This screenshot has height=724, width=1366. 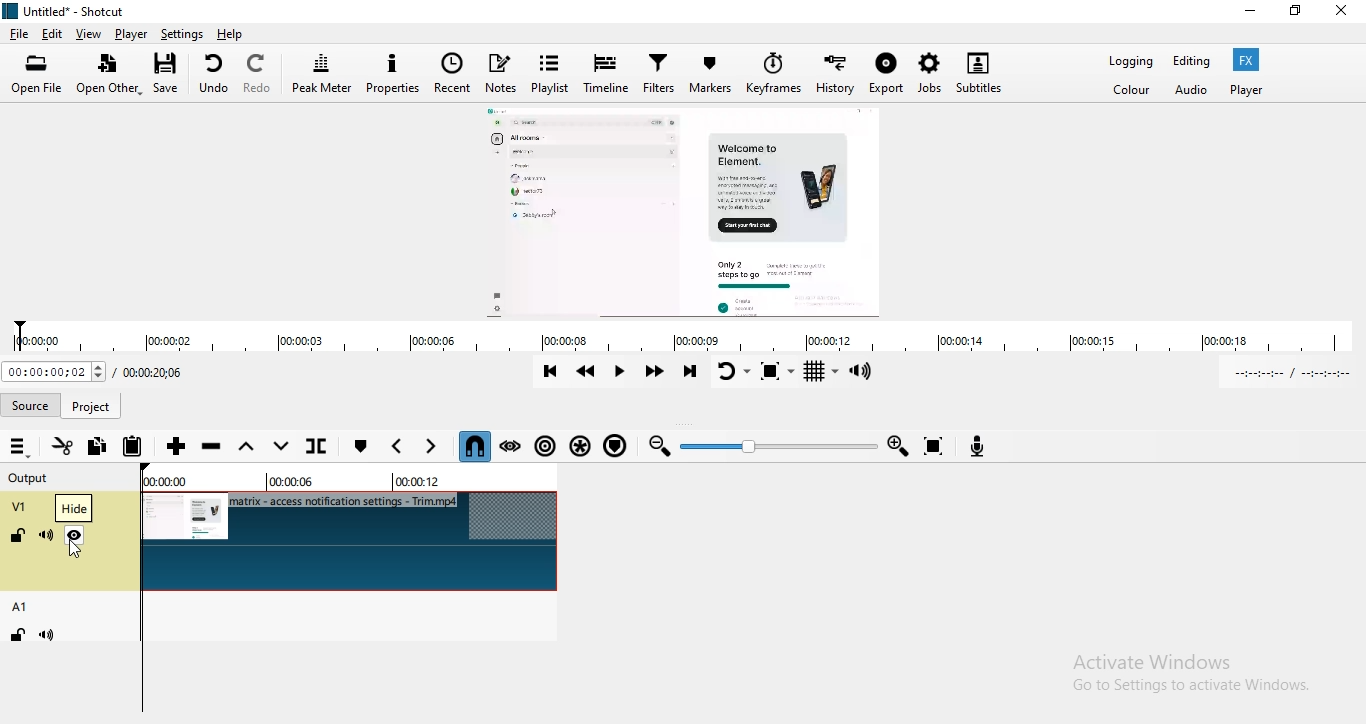 I want to click on Filters, so click(x=658, y=75).